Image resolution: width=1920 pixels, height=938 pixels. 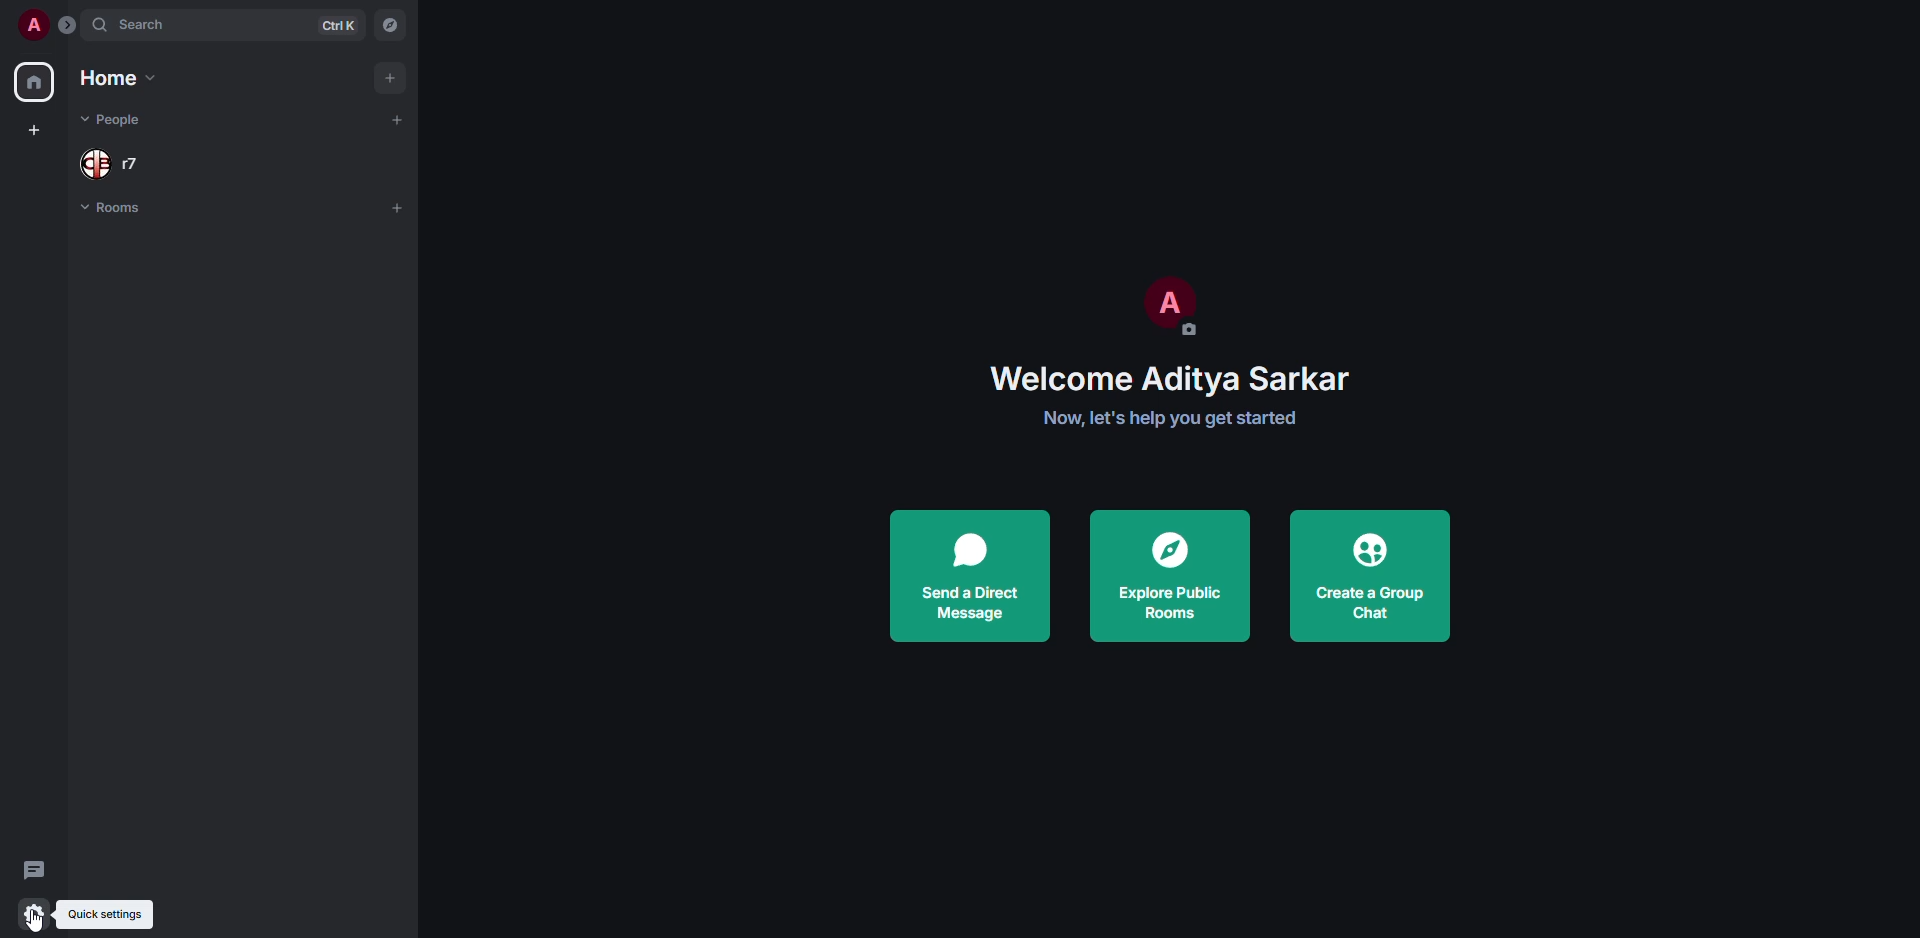 I want to click on expand, so click(x=69, y=23).